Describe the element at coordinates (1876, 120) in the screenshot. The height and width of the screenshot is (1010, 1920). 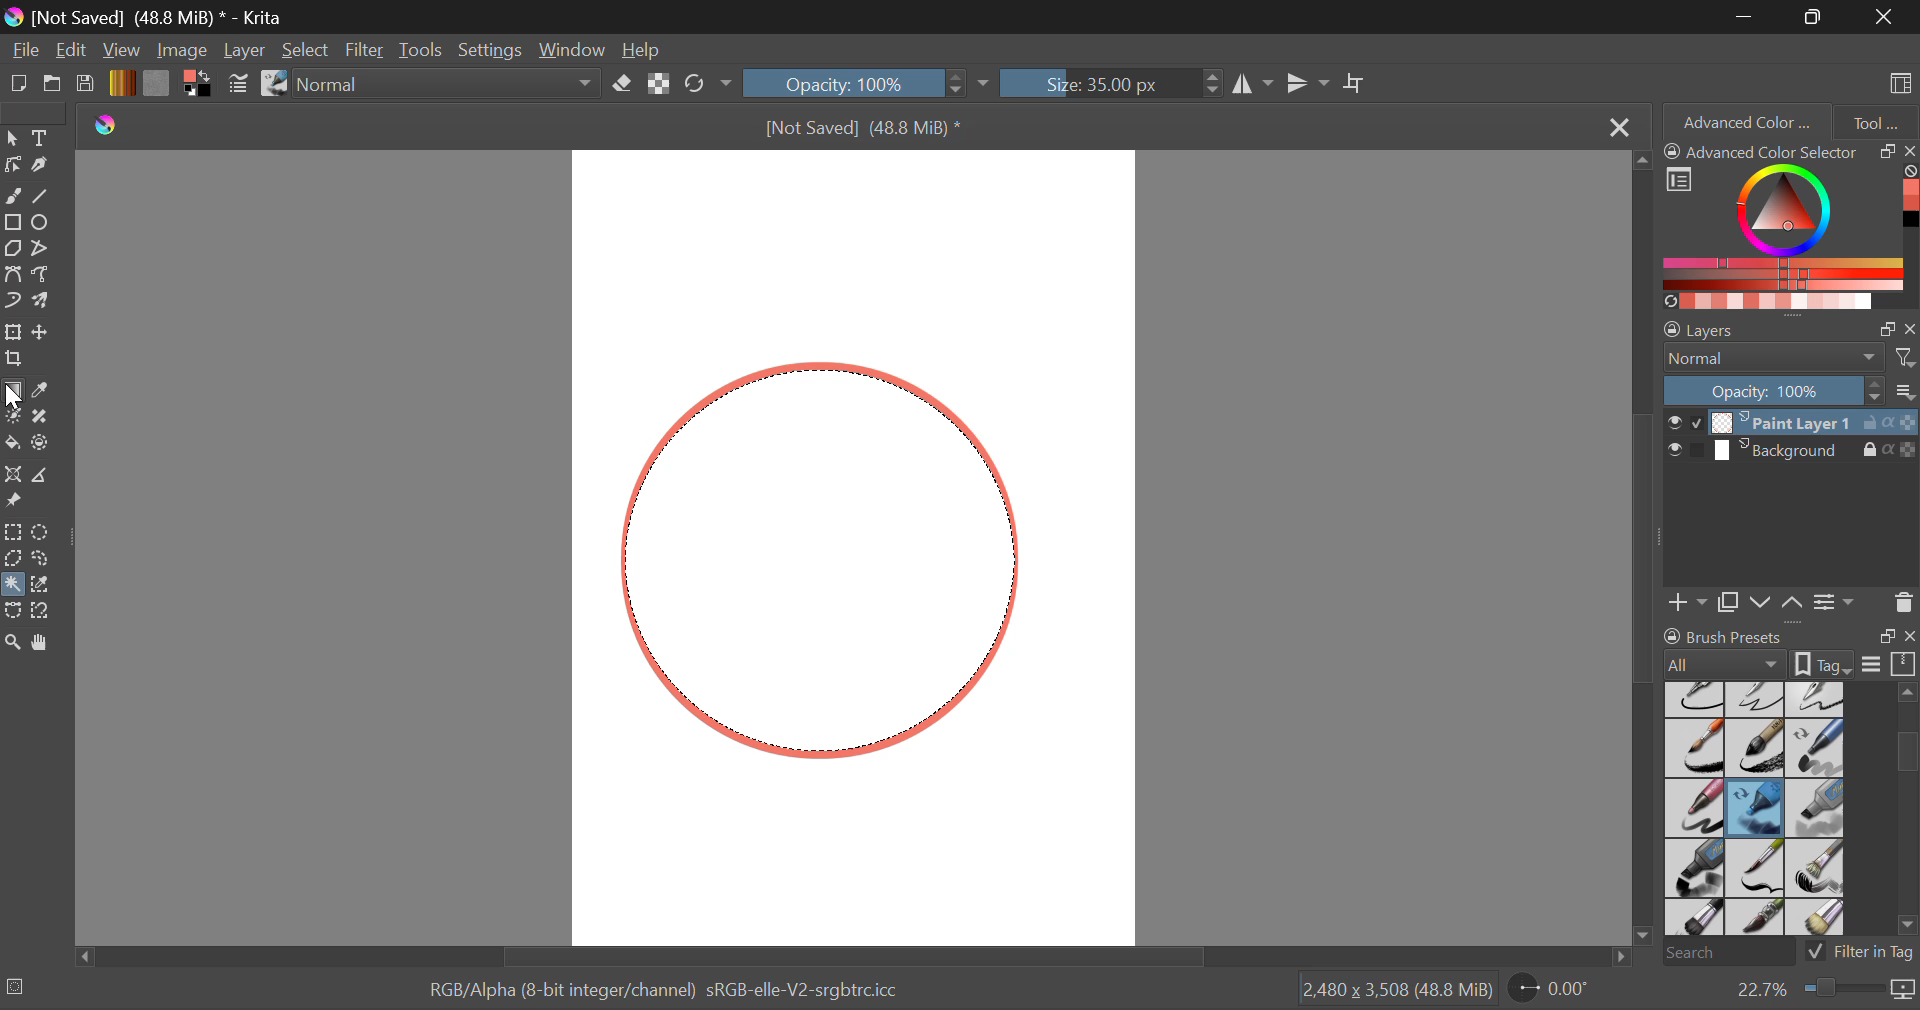
I see `Tool` at that location.